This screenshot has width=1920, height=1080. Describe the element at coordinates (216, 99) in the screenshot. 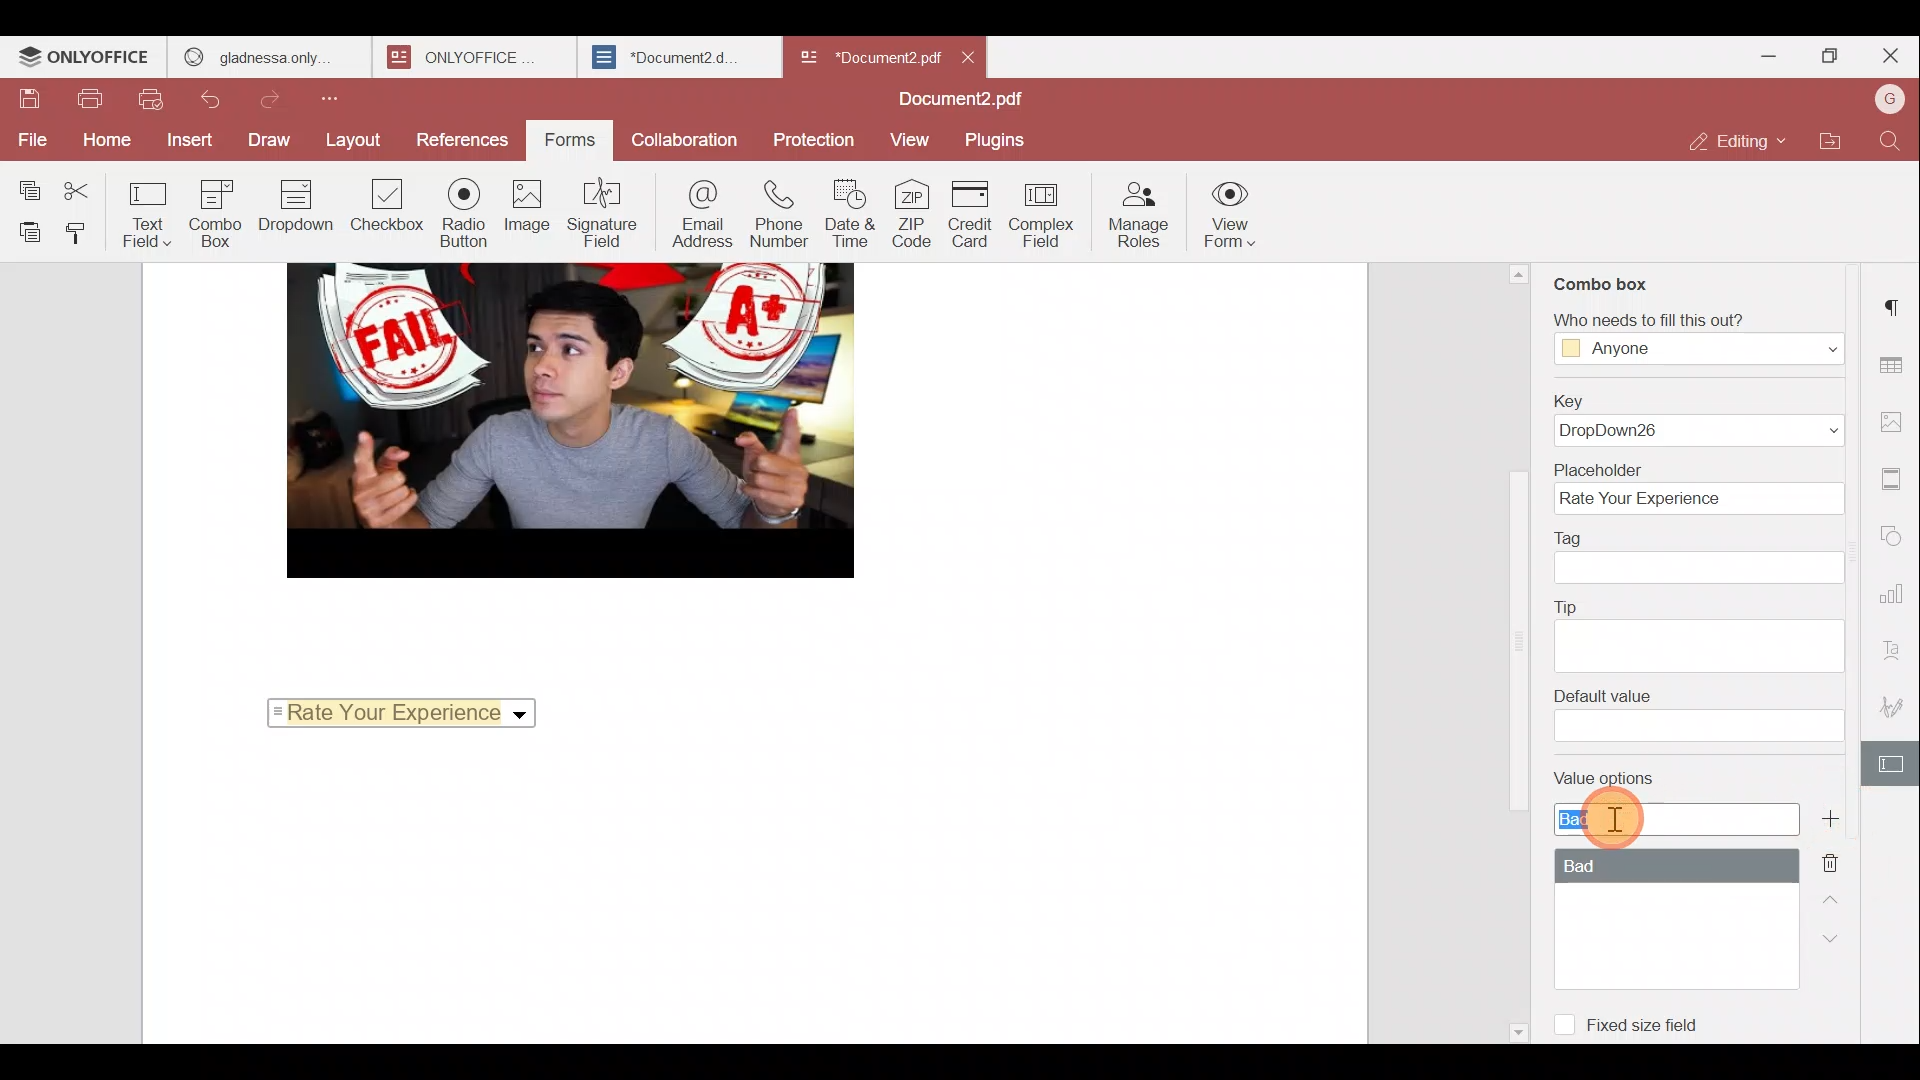

I see `Undo` at that location.